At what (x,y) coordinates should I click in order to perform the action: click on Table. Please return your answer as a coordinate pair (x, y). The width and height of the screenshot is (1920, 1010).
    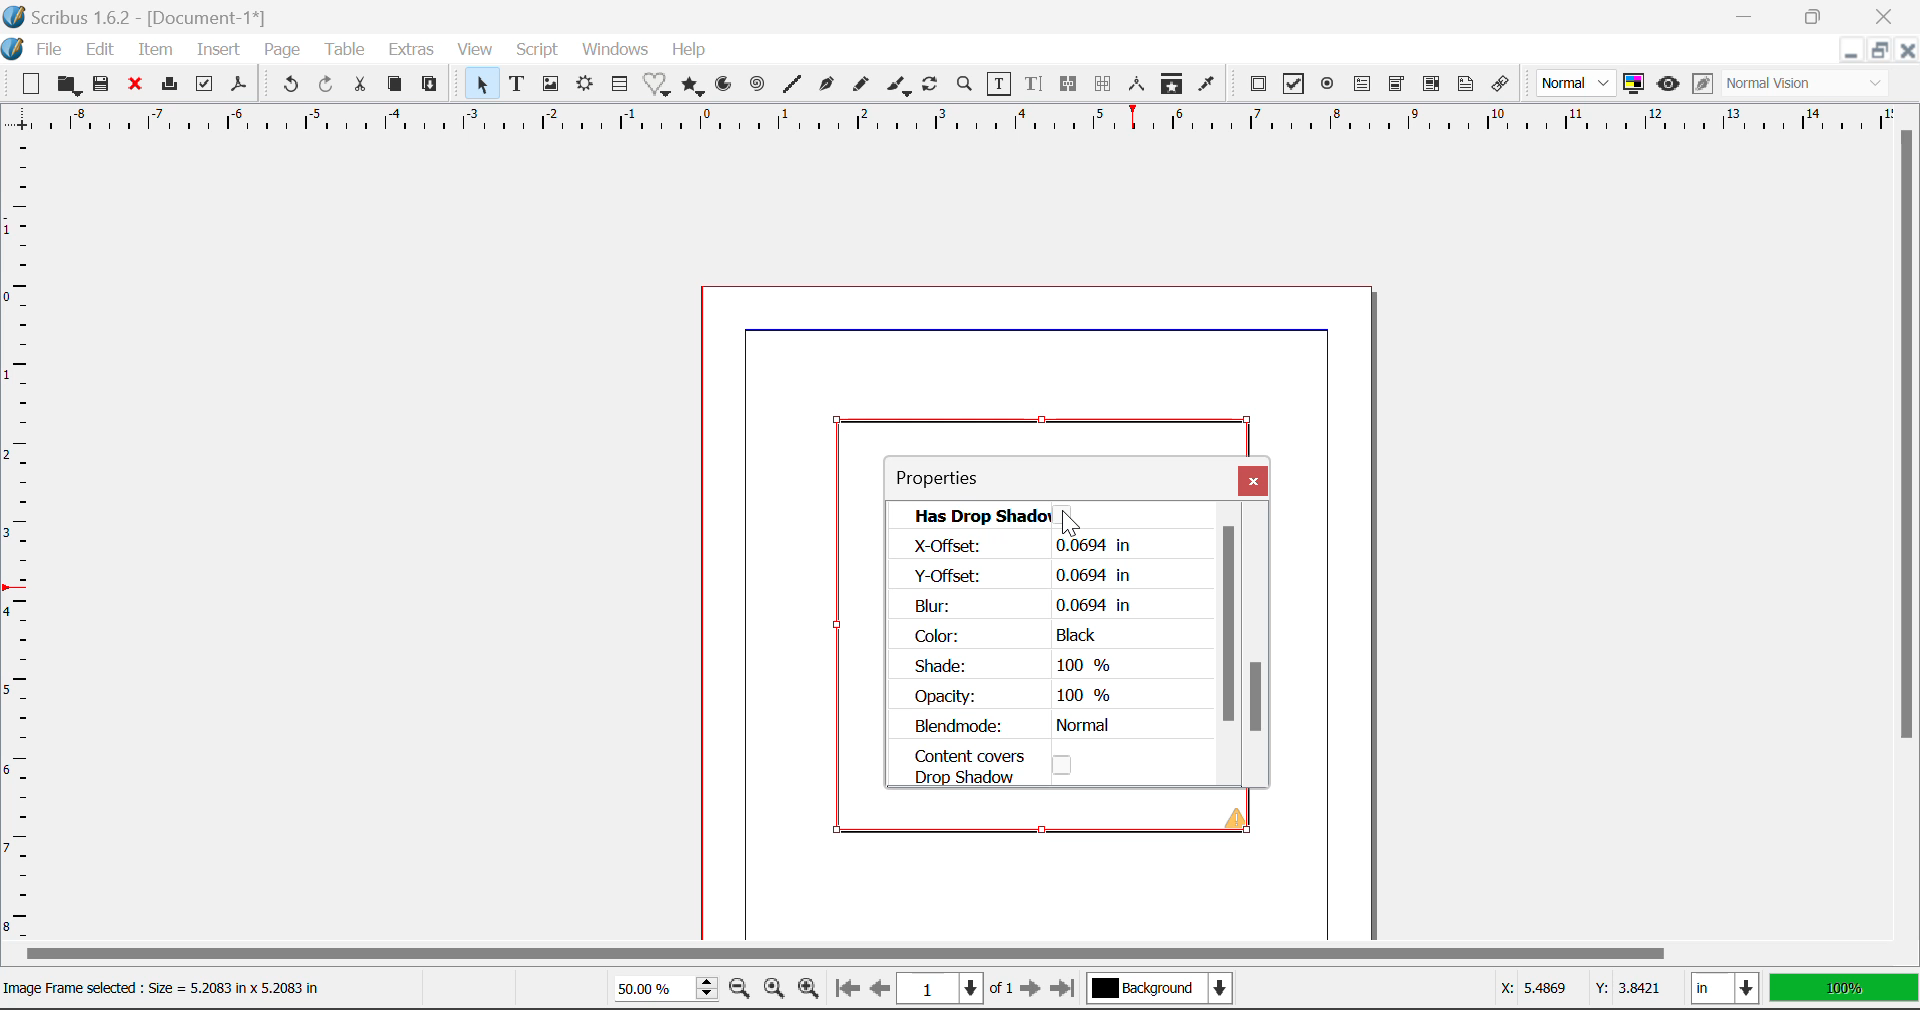
    Looking at the image, I should click on (347, 50).